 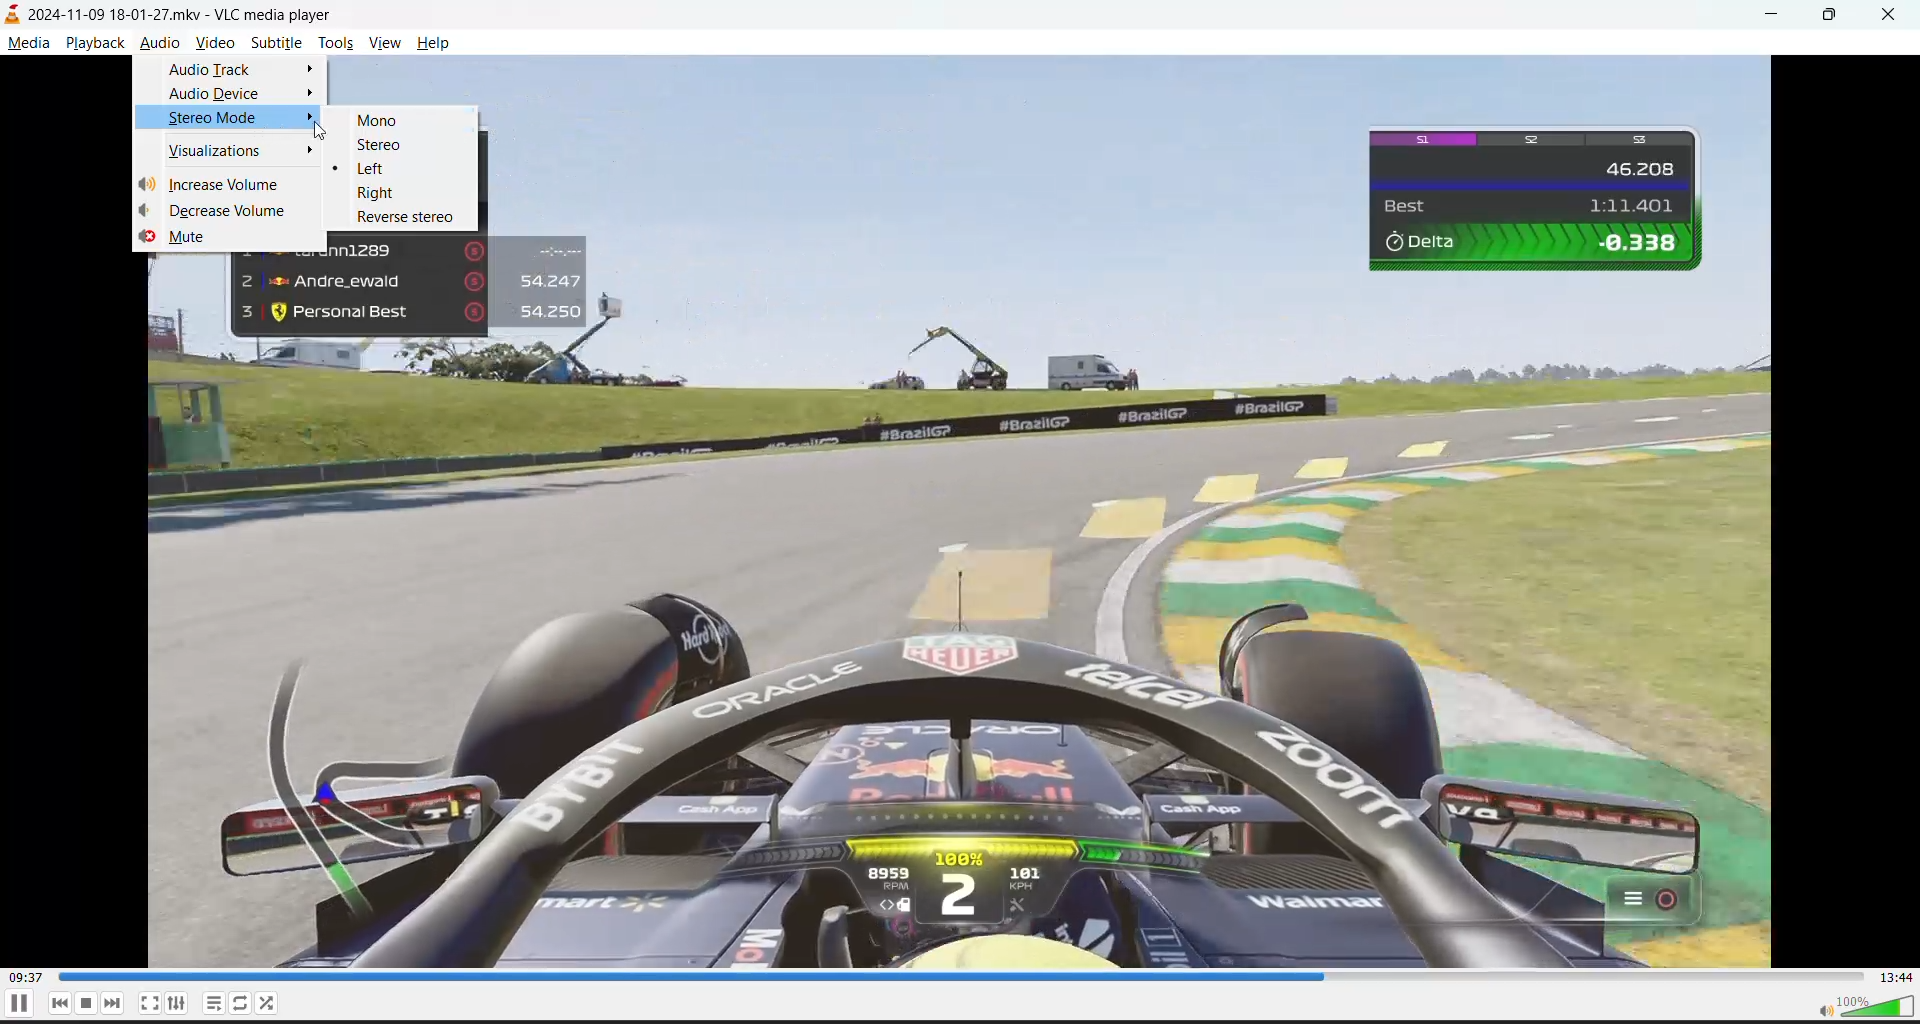 What do you see at coordinates (319, 128) in the screenshot?
I see `cursor` at bounding box center [319, 128].